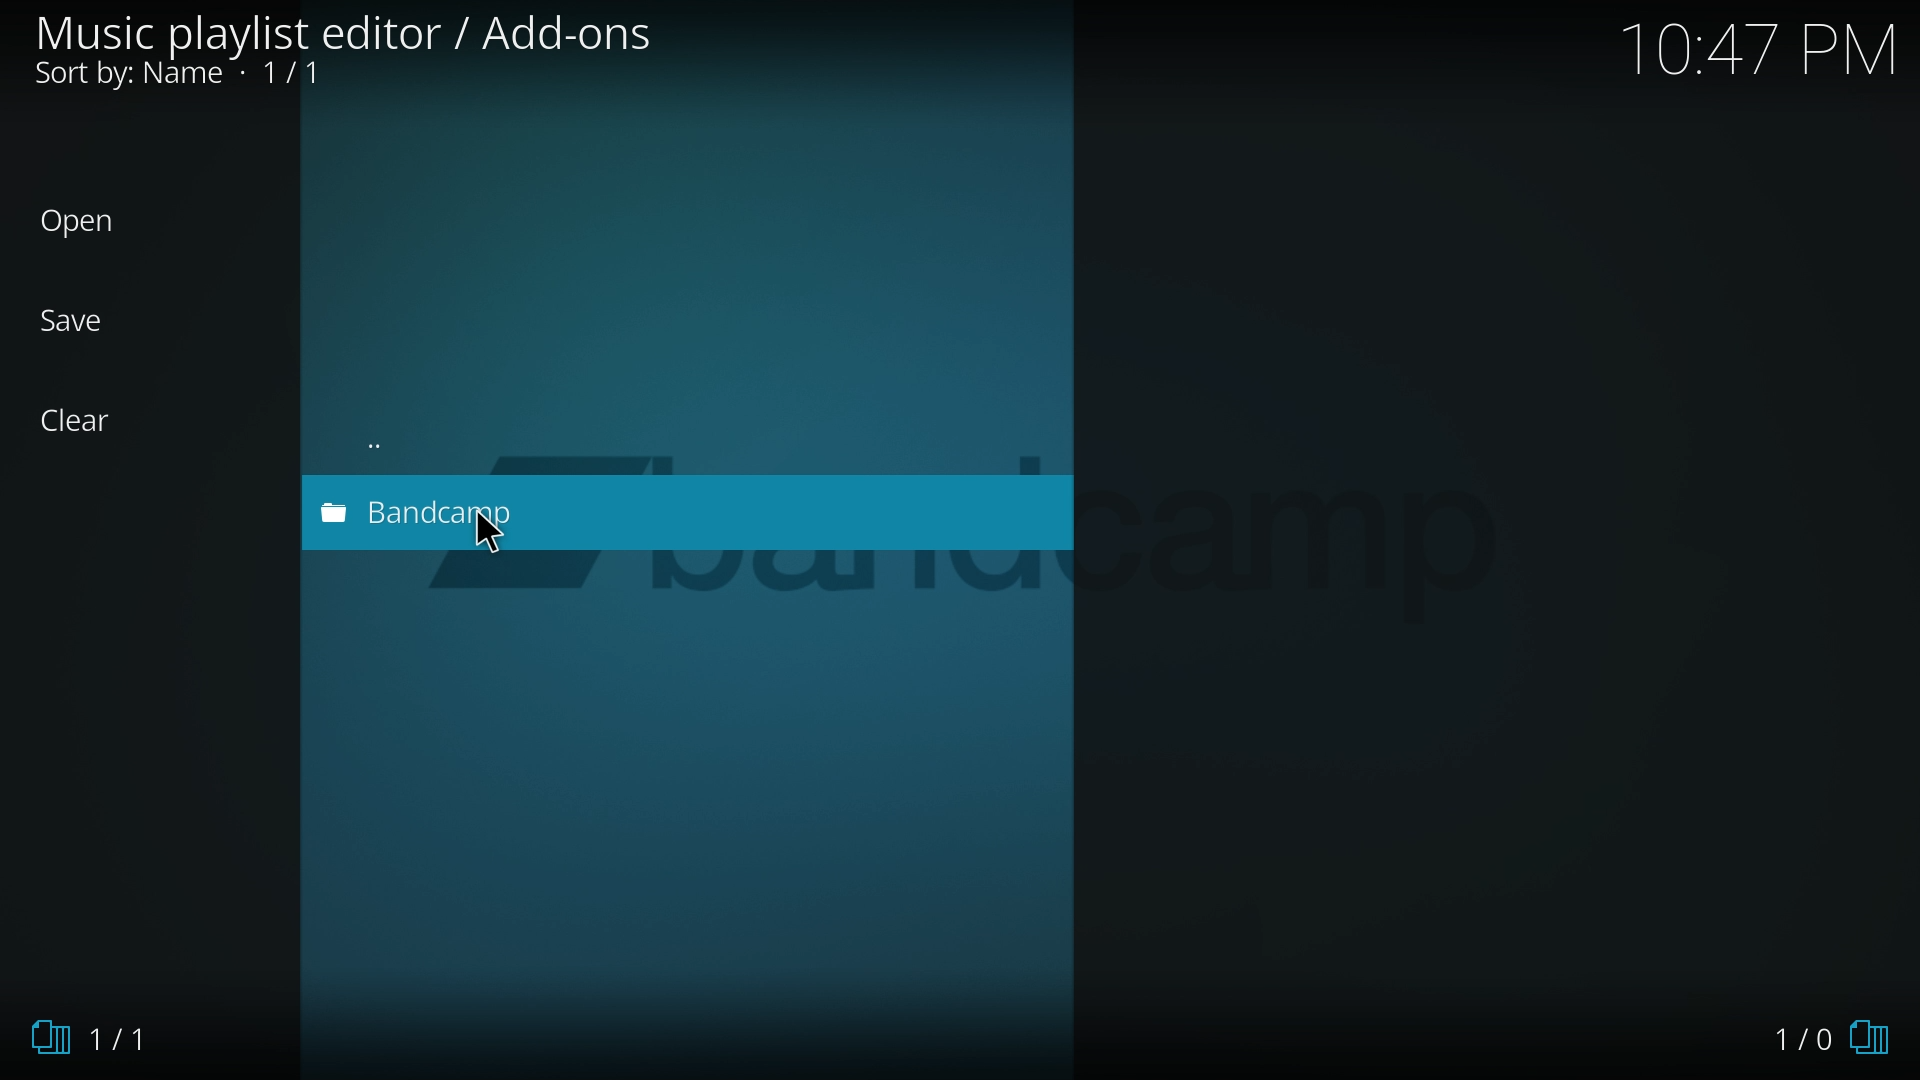  I want to click on 1/0, so click(1826, 1037).